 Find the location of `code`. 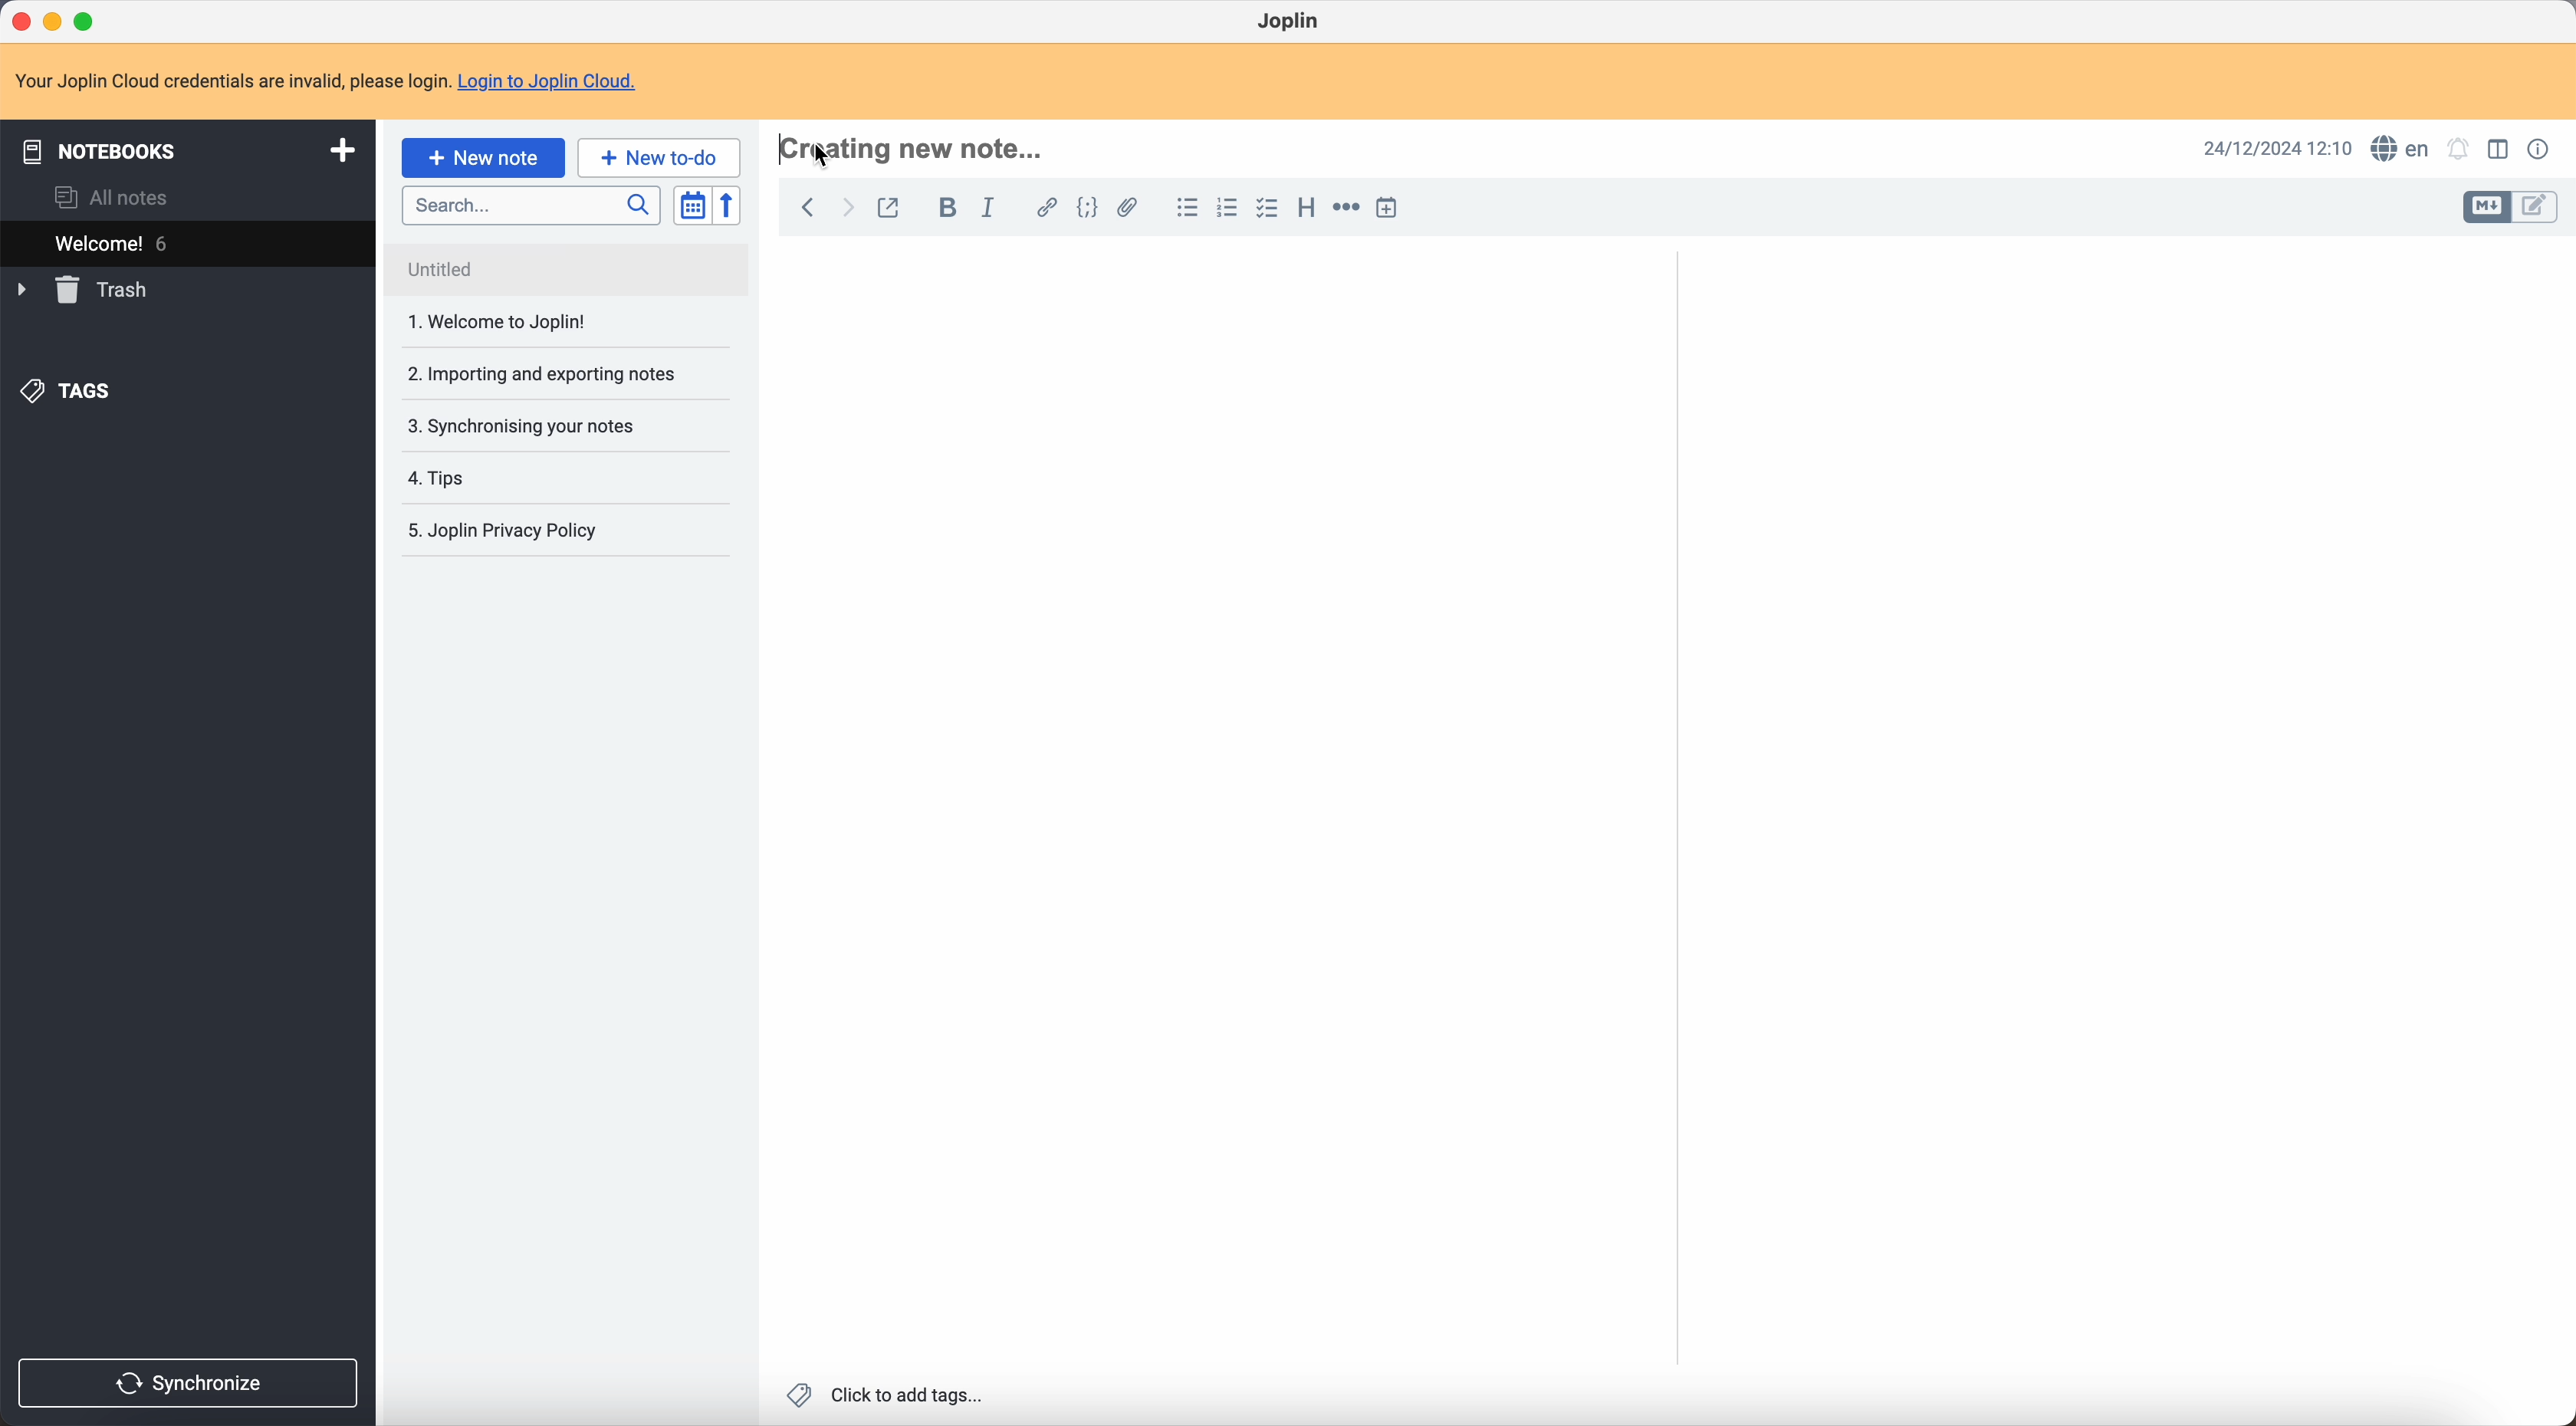

code is located at coordinates (1090, 209).